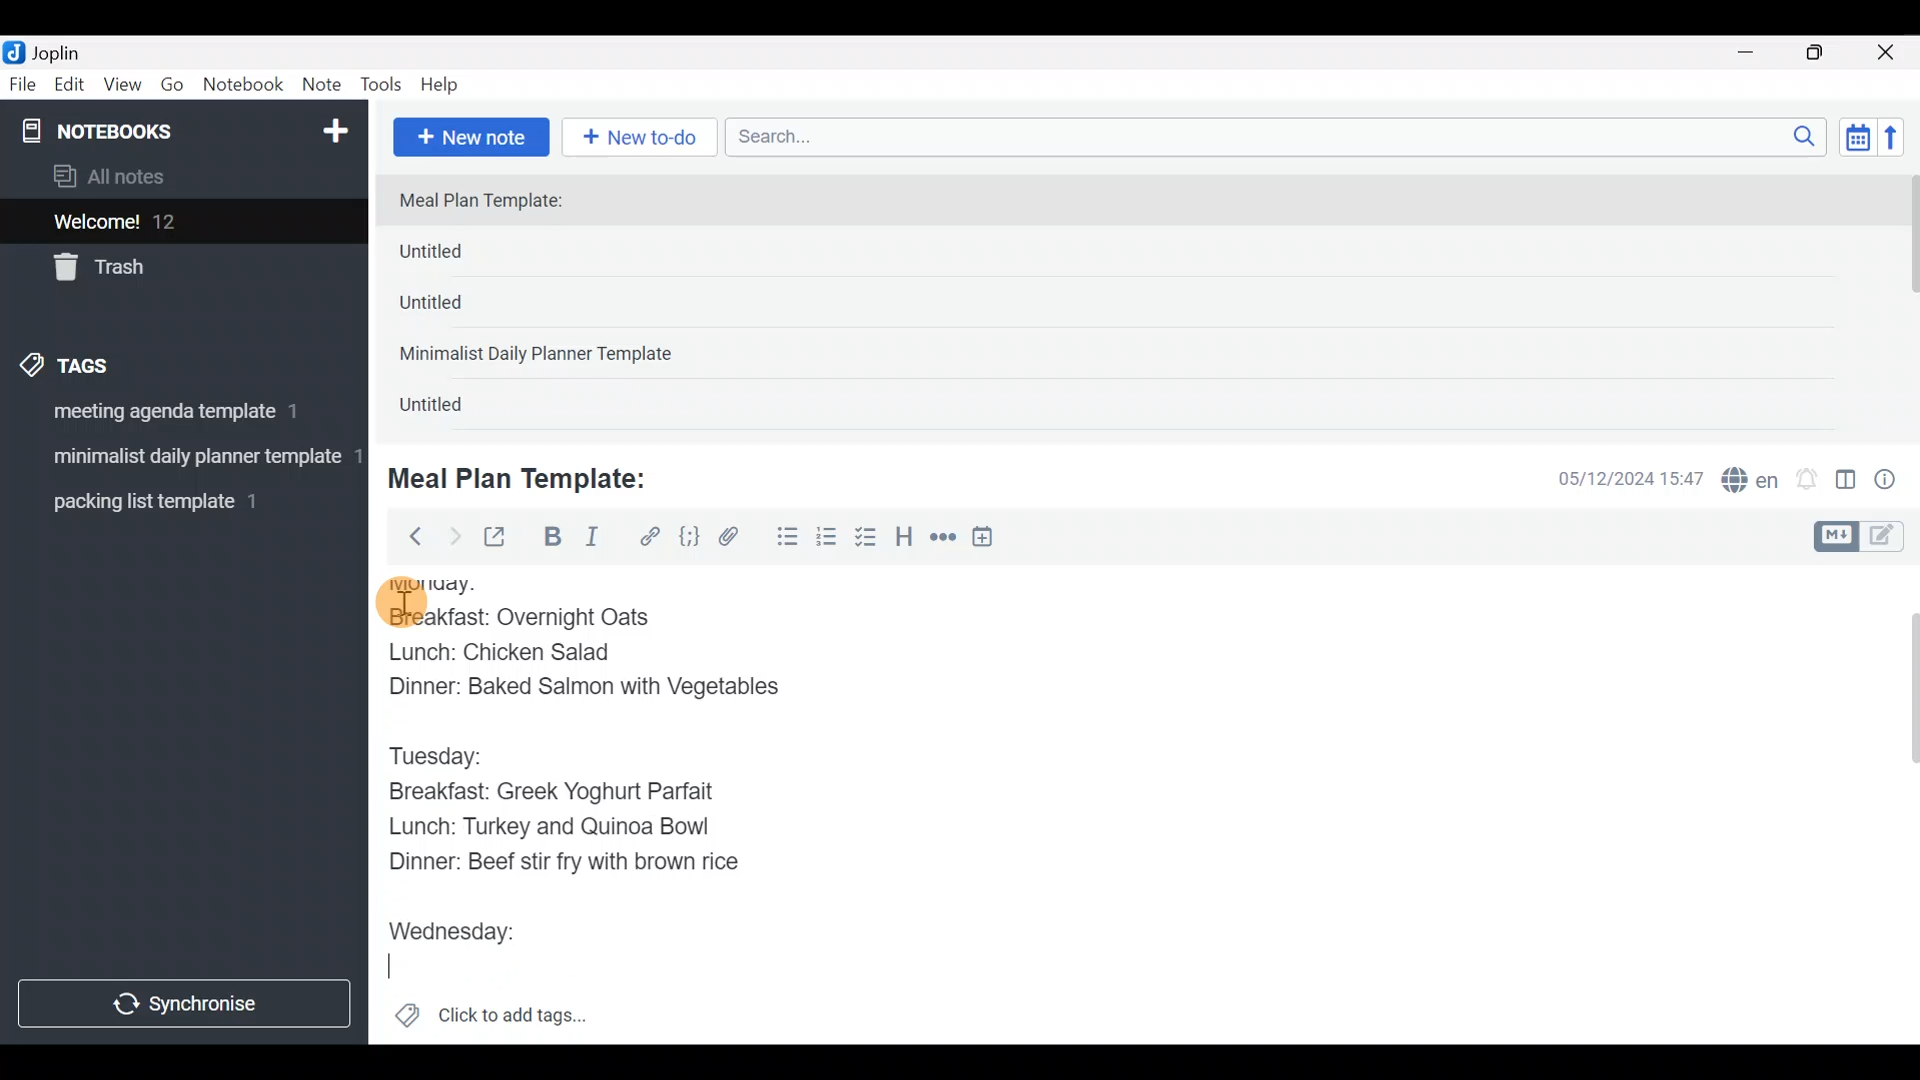 The width and height of the screenshot is (1920, 1080). What do you see at coordinates (572, 792) in the screenshot?
I see `Breakfast: Greek Yoghurt Parfait` at bounding box center [572, 792].